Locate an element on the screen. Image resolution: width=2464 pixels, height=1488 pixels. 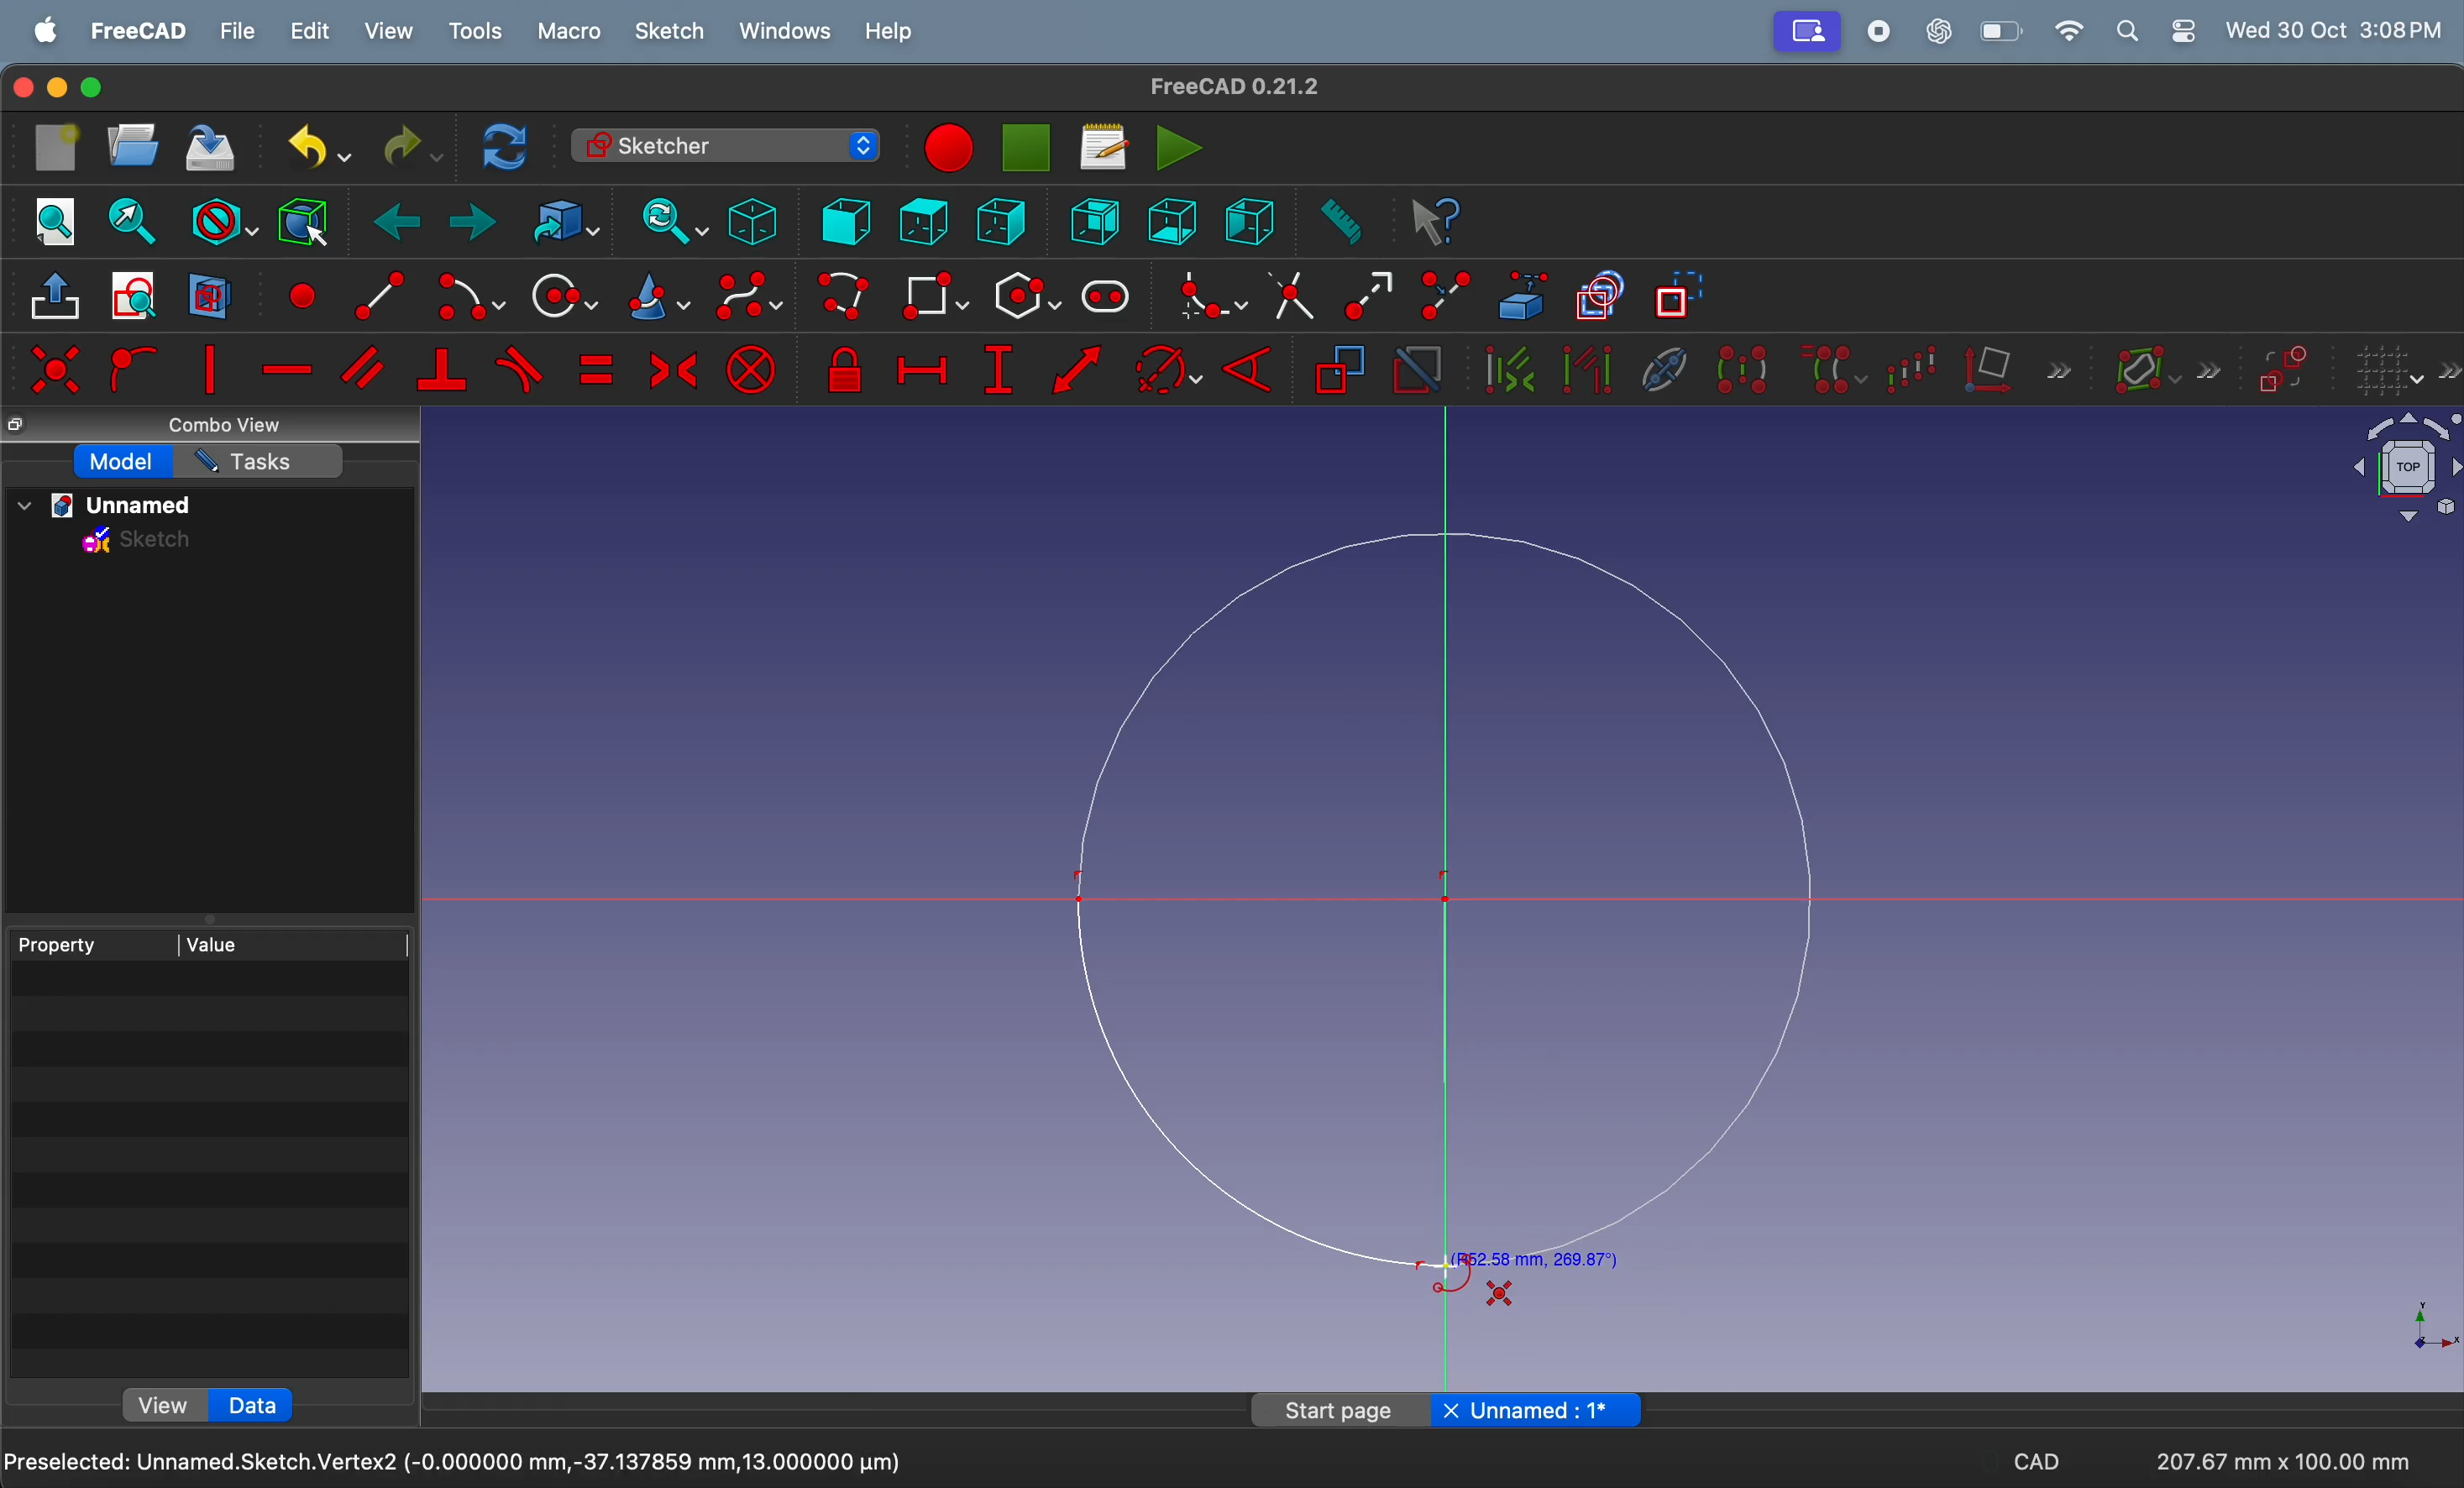
constraint arc of circle is located at coordinates (1169, 369).